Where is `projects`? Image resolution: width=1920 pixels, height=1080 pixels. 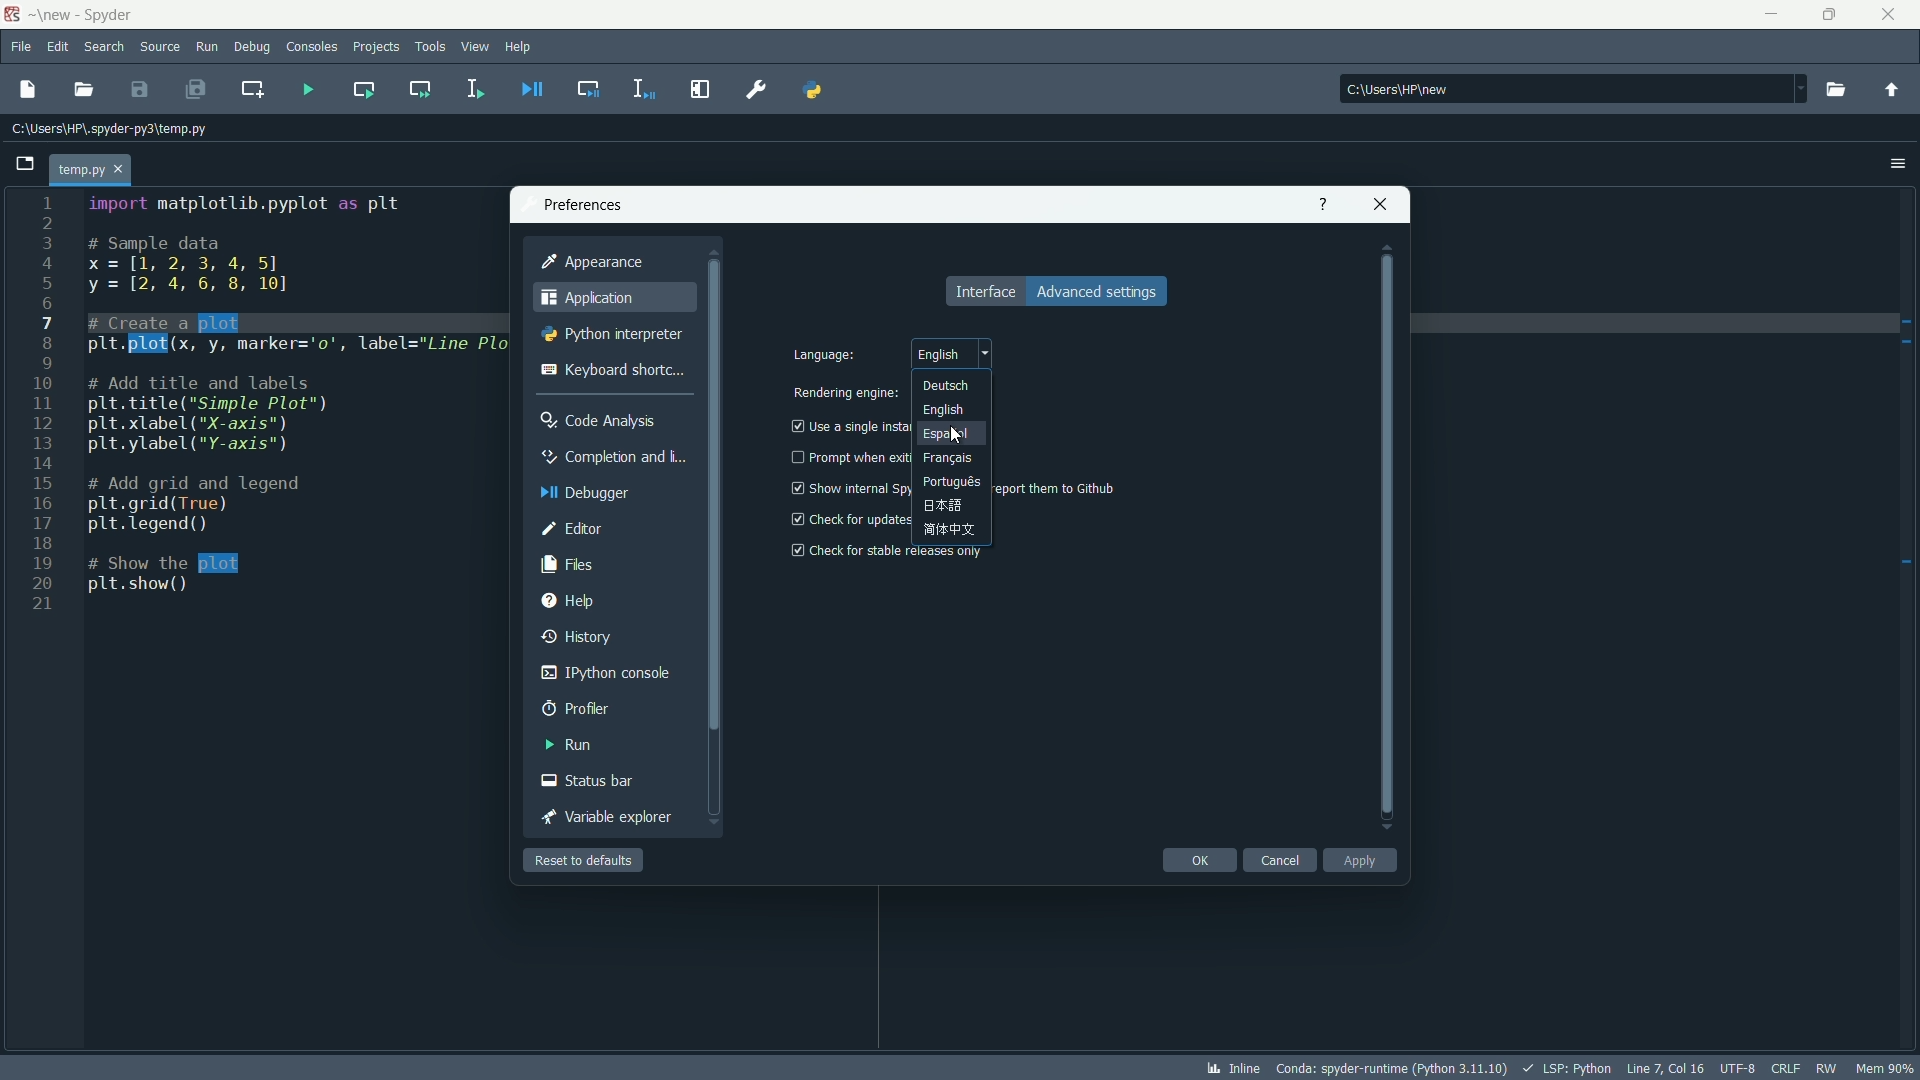
projects is located at coordinates (380, 48).